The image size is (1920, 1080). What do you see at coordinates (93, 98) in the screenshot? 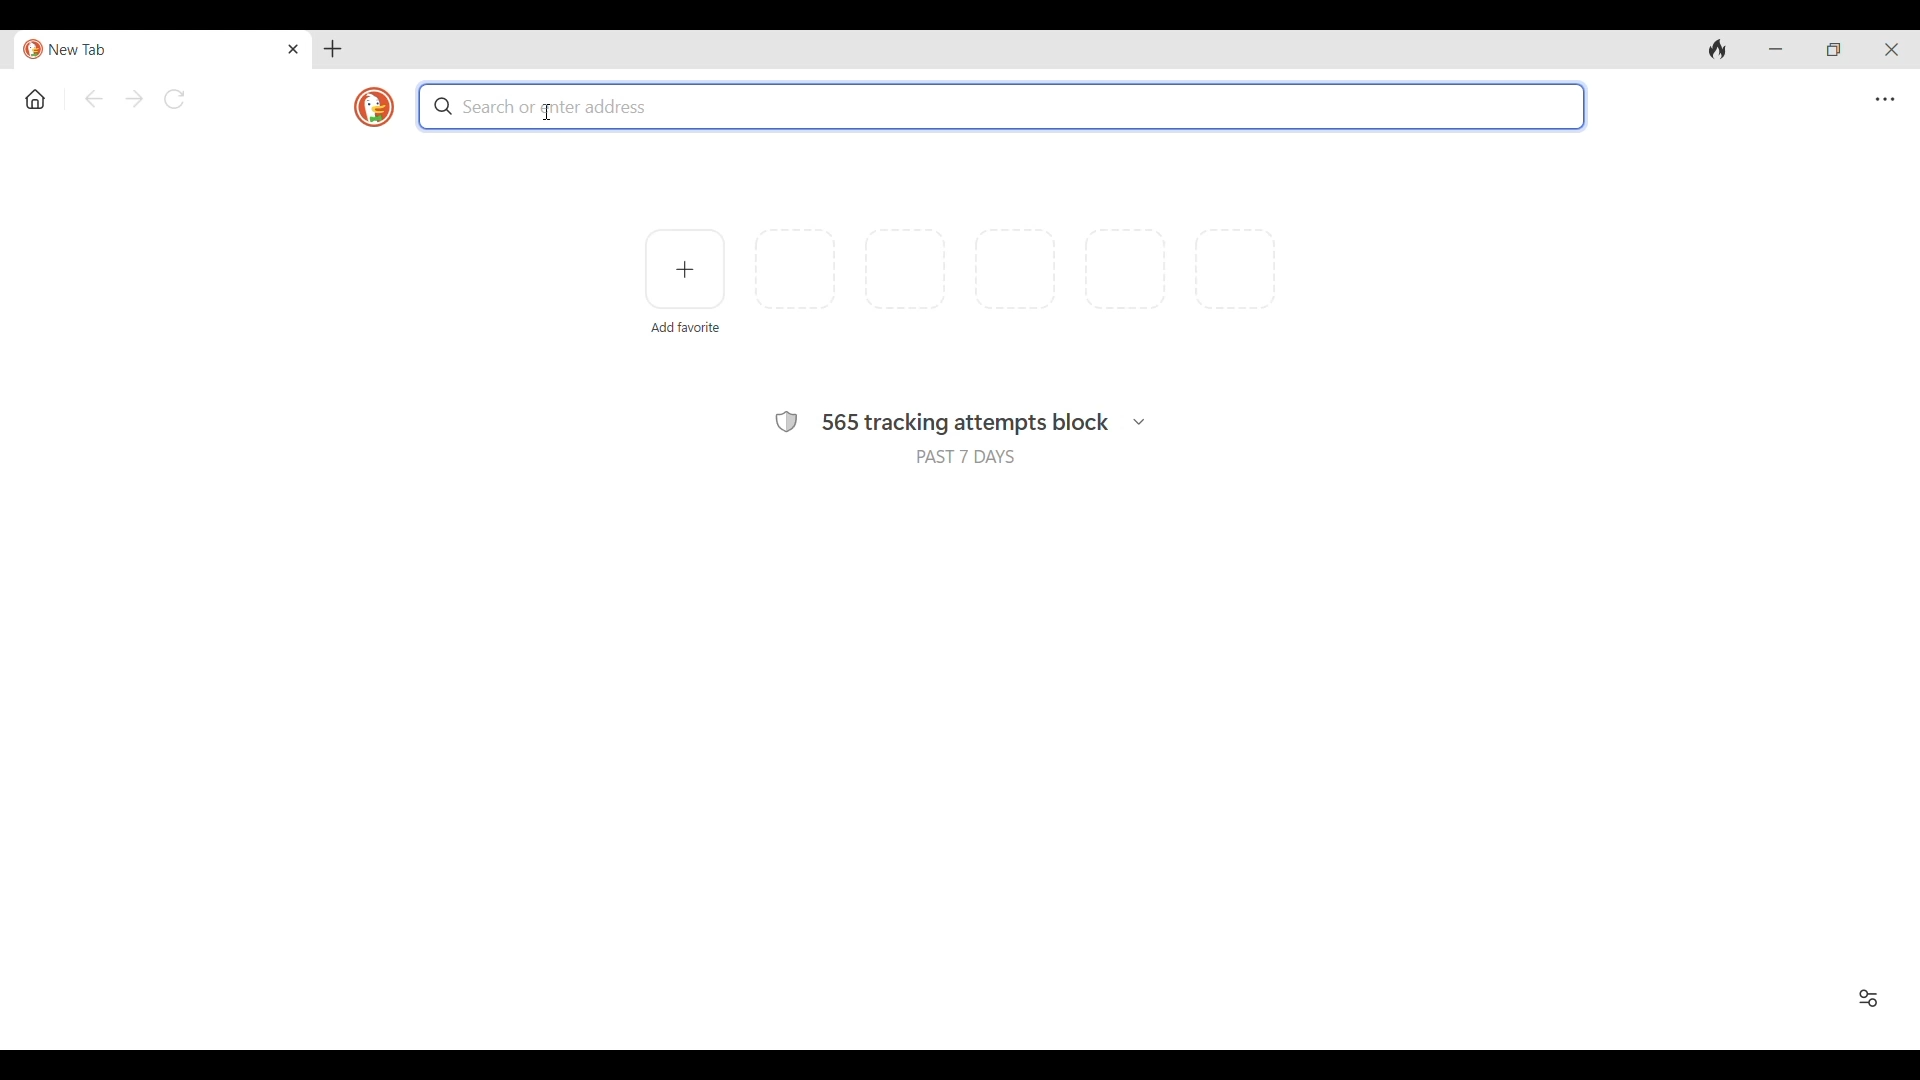
I see `Go back in search` at bounding box center [93, 98].